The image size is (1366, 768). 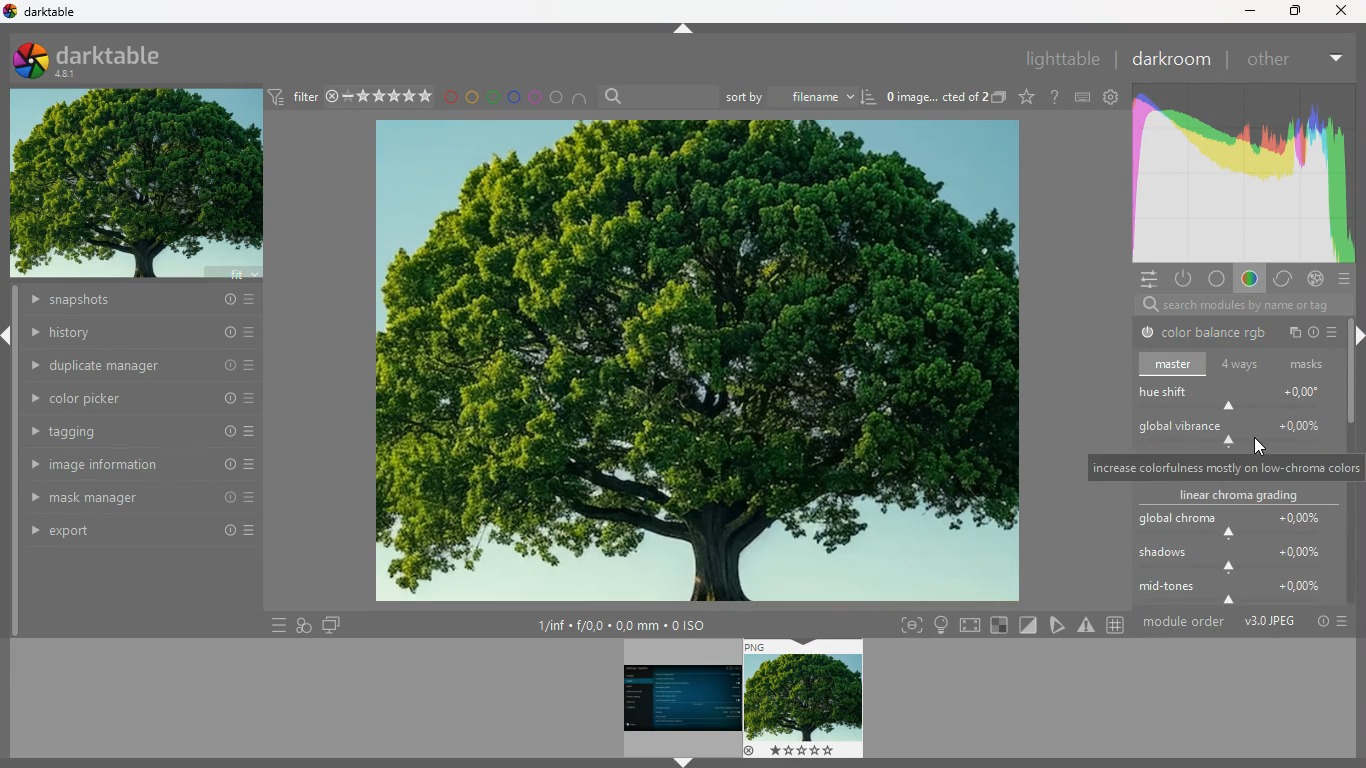 What do you see at coordinates (1182, 278) in the screenshot?
I see `power` at bounding box center [1182, 278].